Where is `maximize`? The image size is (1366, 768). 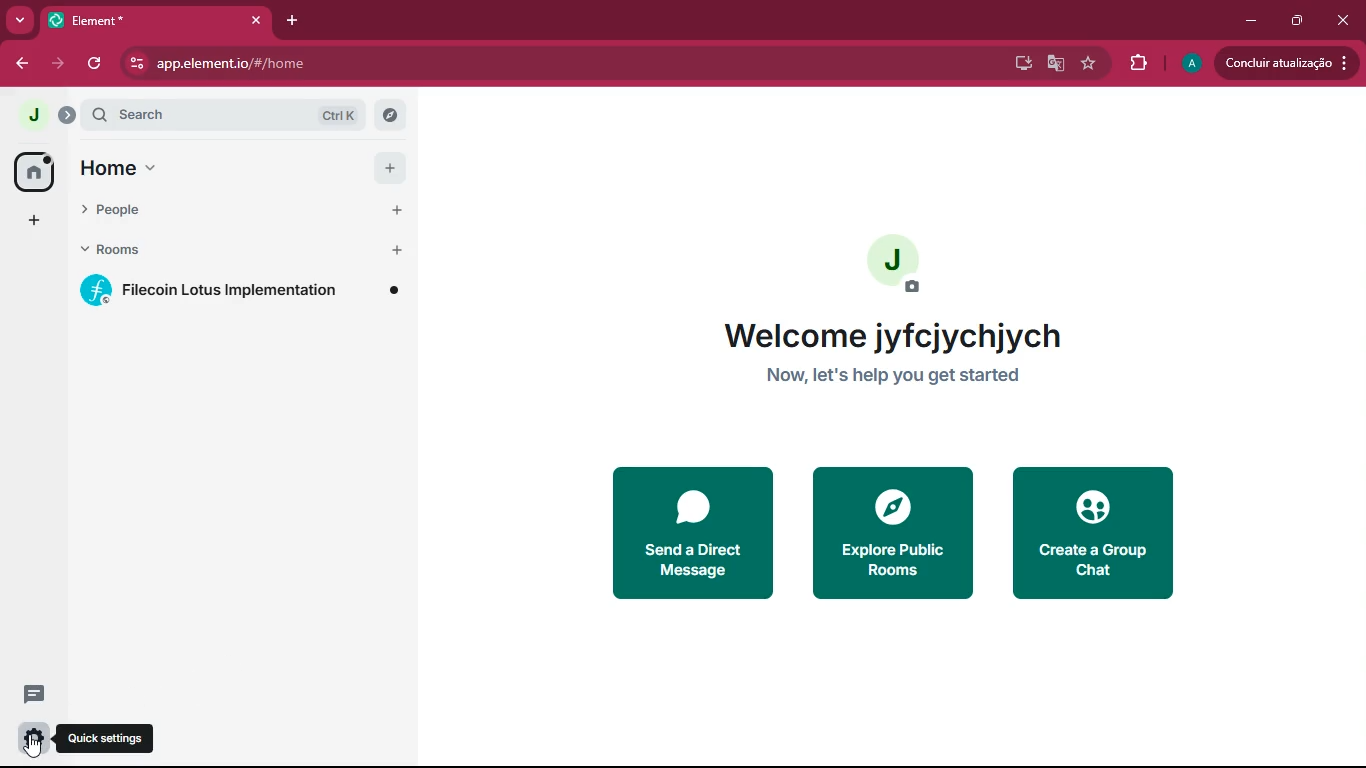 maximize is located at coordinates (1299, 21).